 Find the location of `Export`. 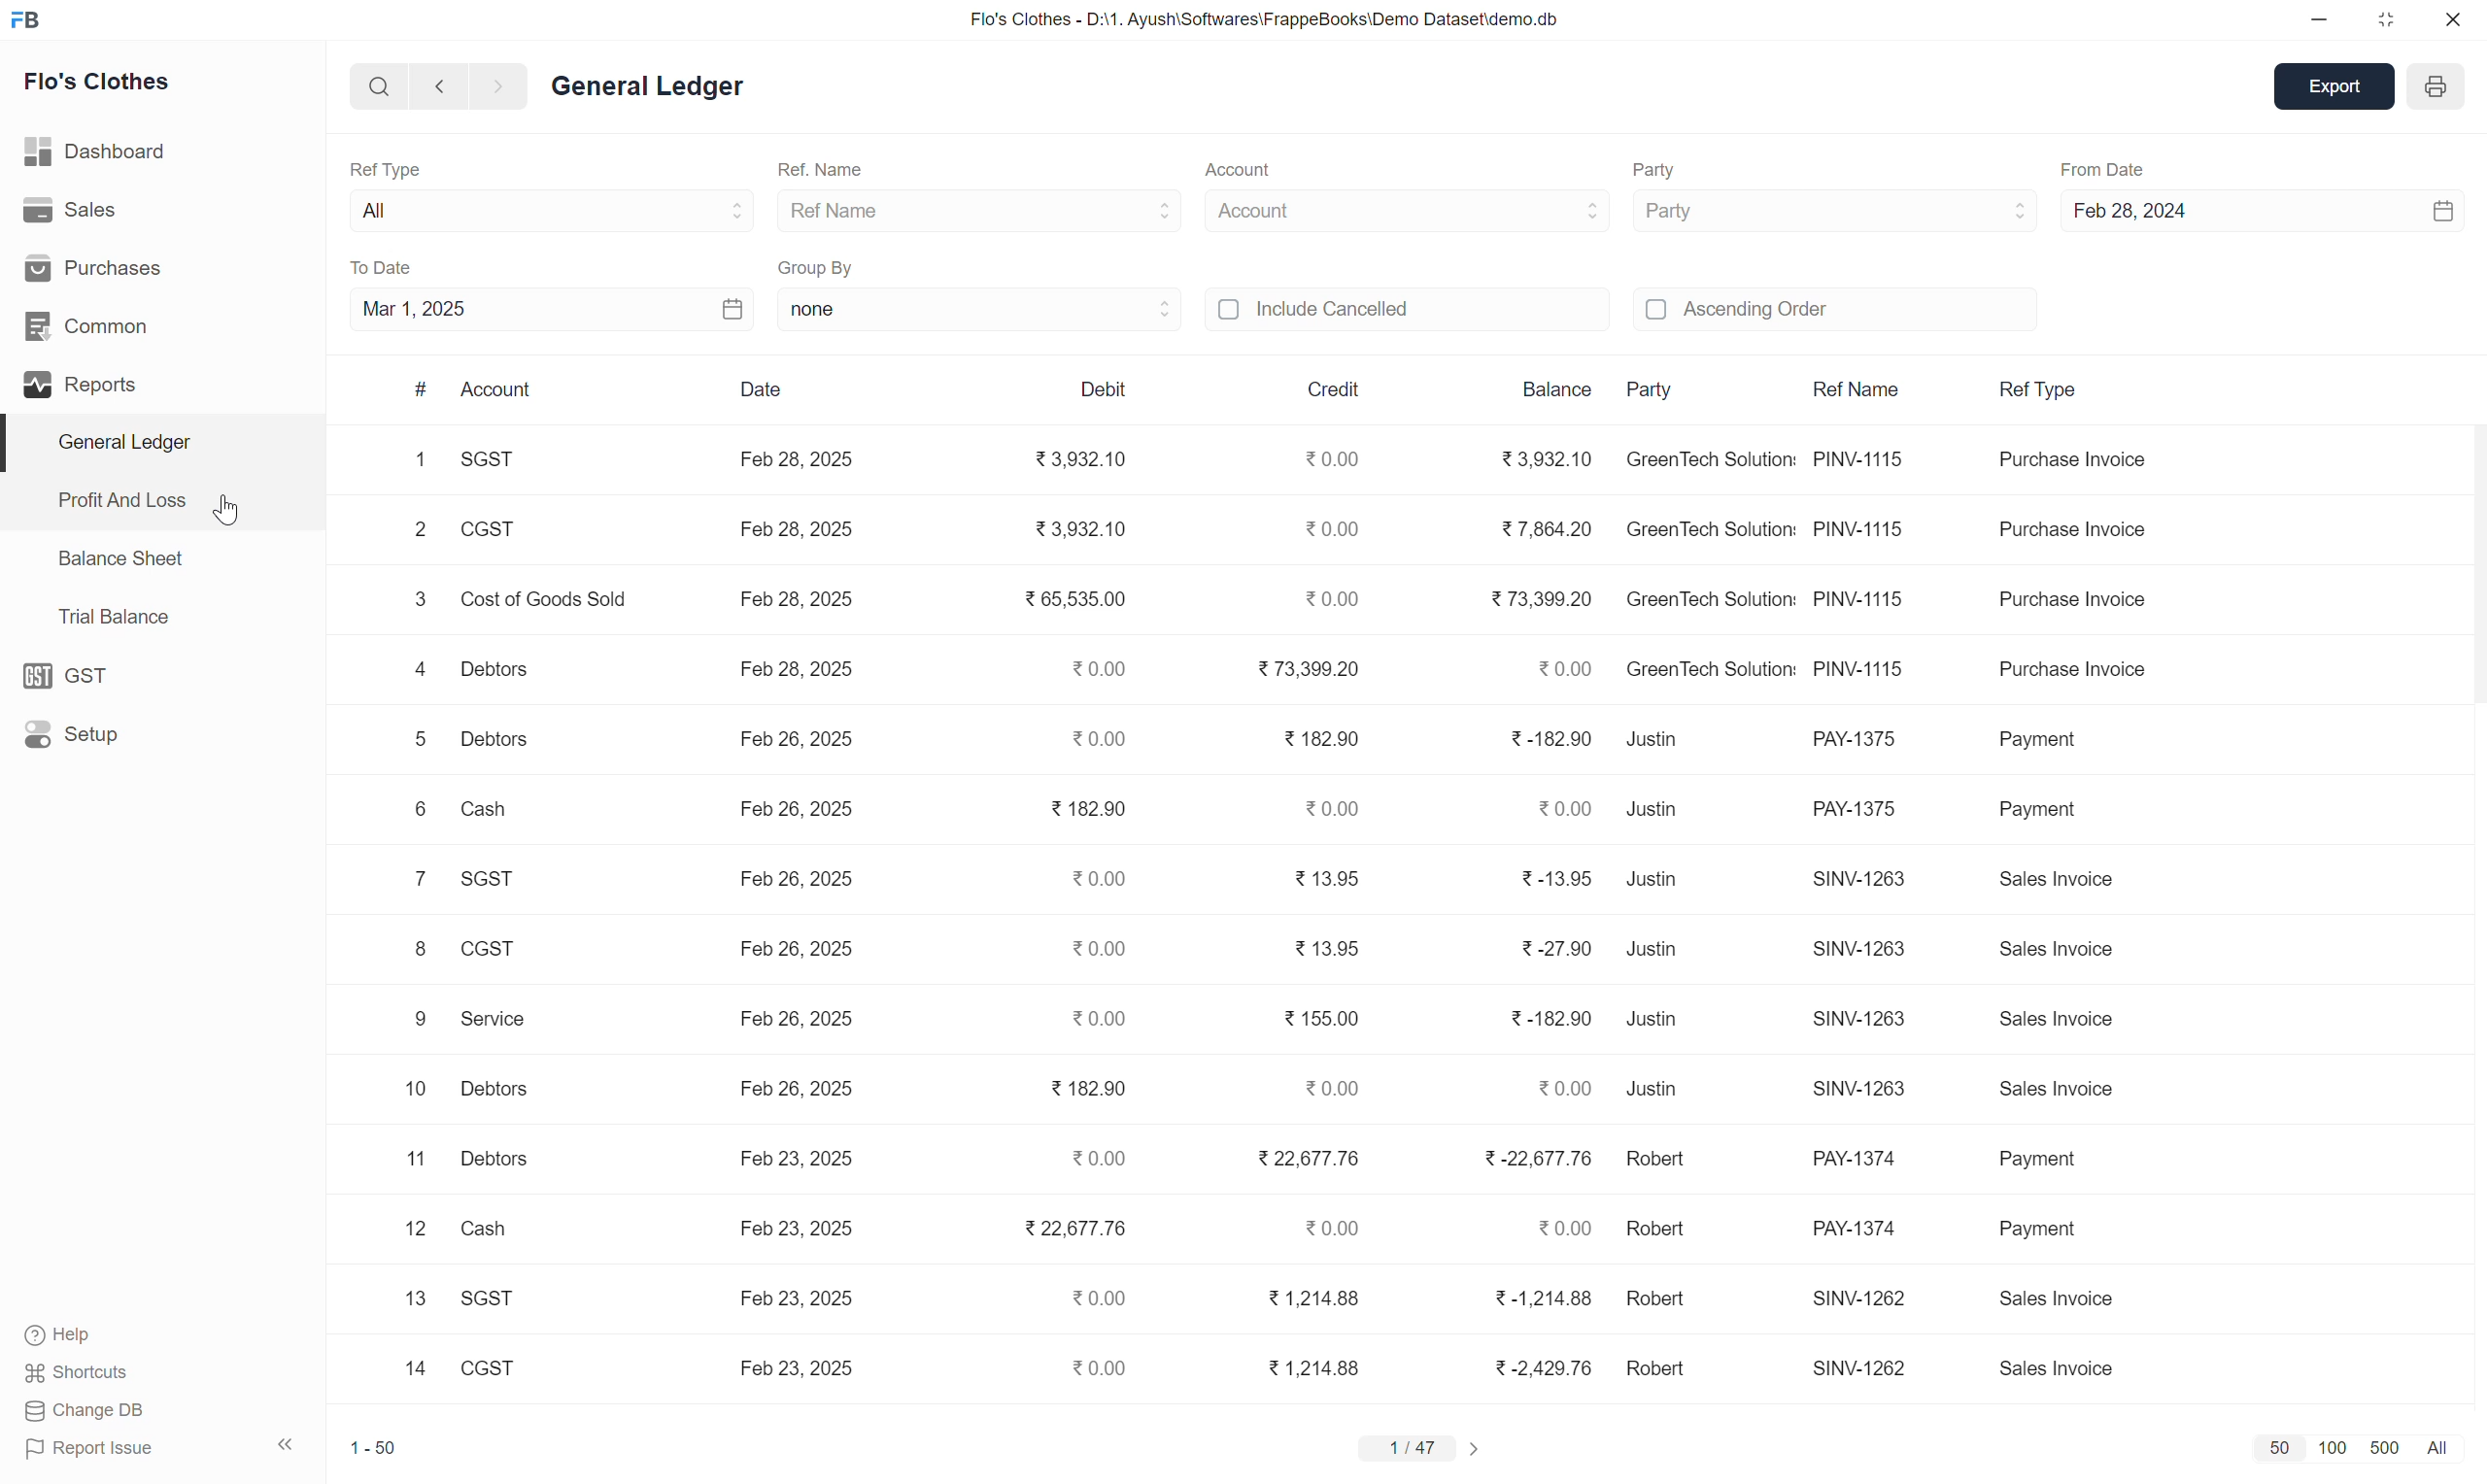

Export is located at coordinates (2332, 87).